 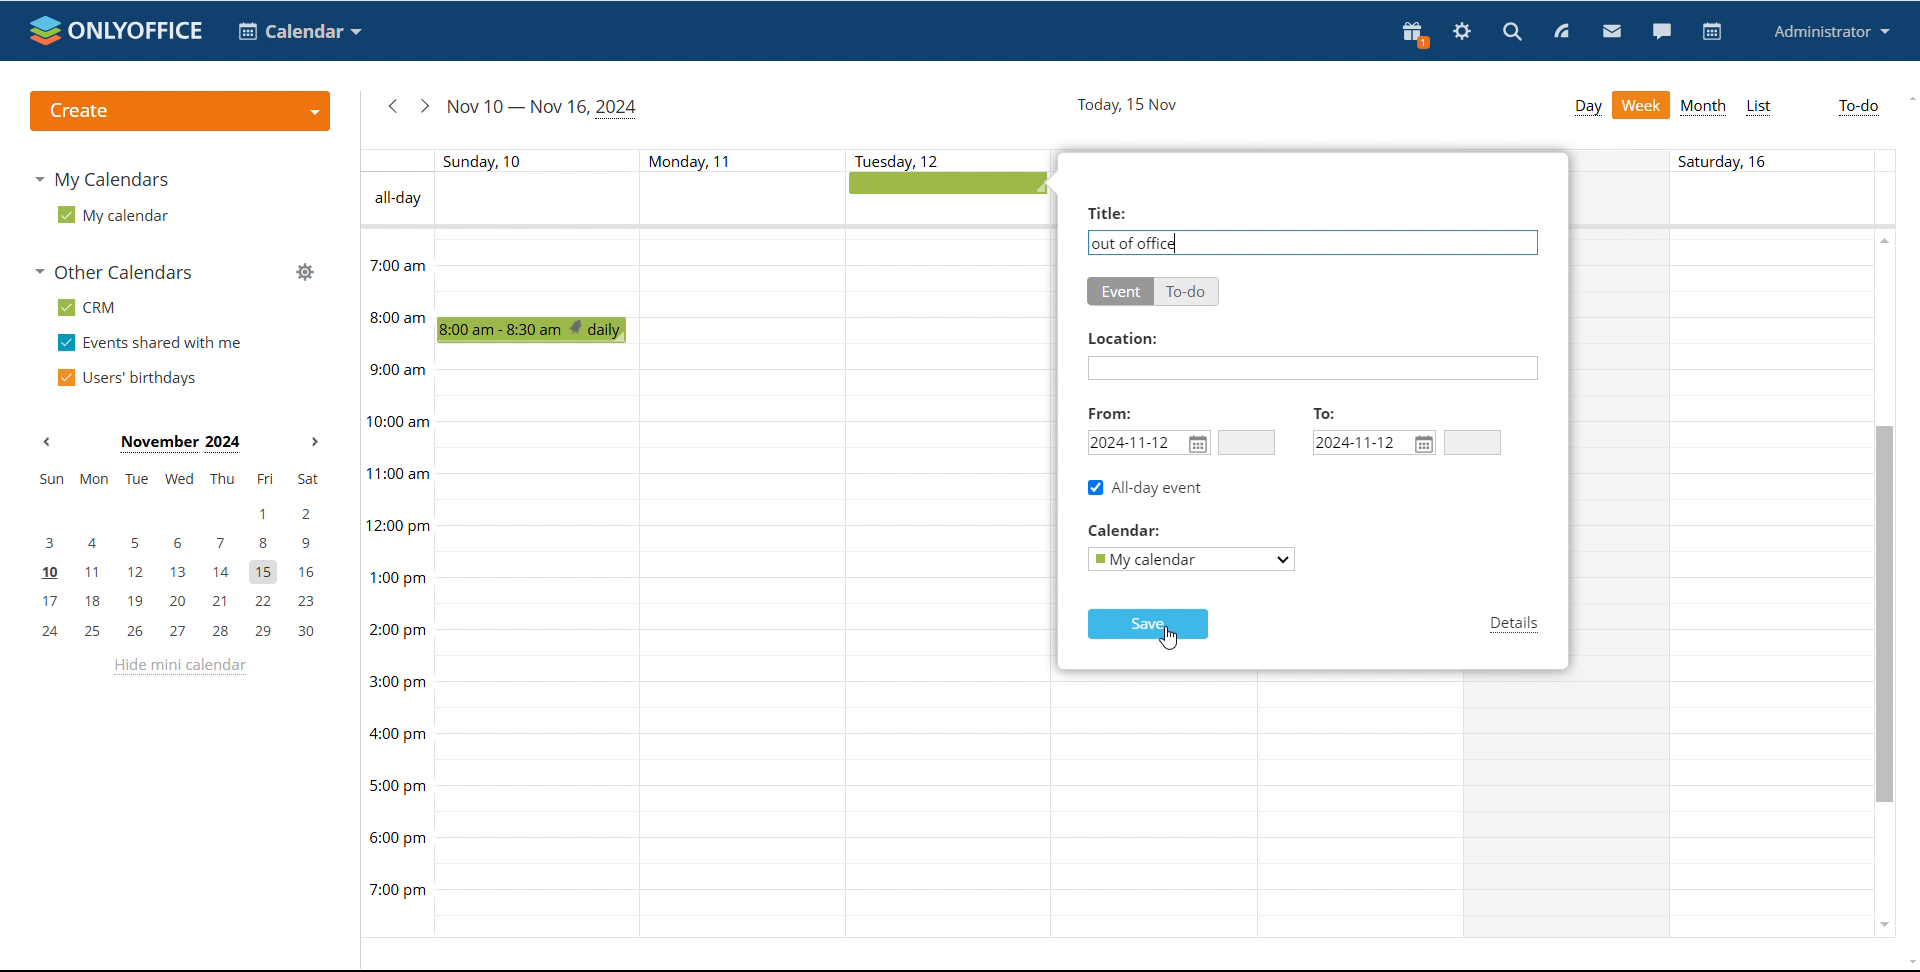 I want to click on mon, tue, wed, thu, fri, sat, sun, so click(x=179, y=480).